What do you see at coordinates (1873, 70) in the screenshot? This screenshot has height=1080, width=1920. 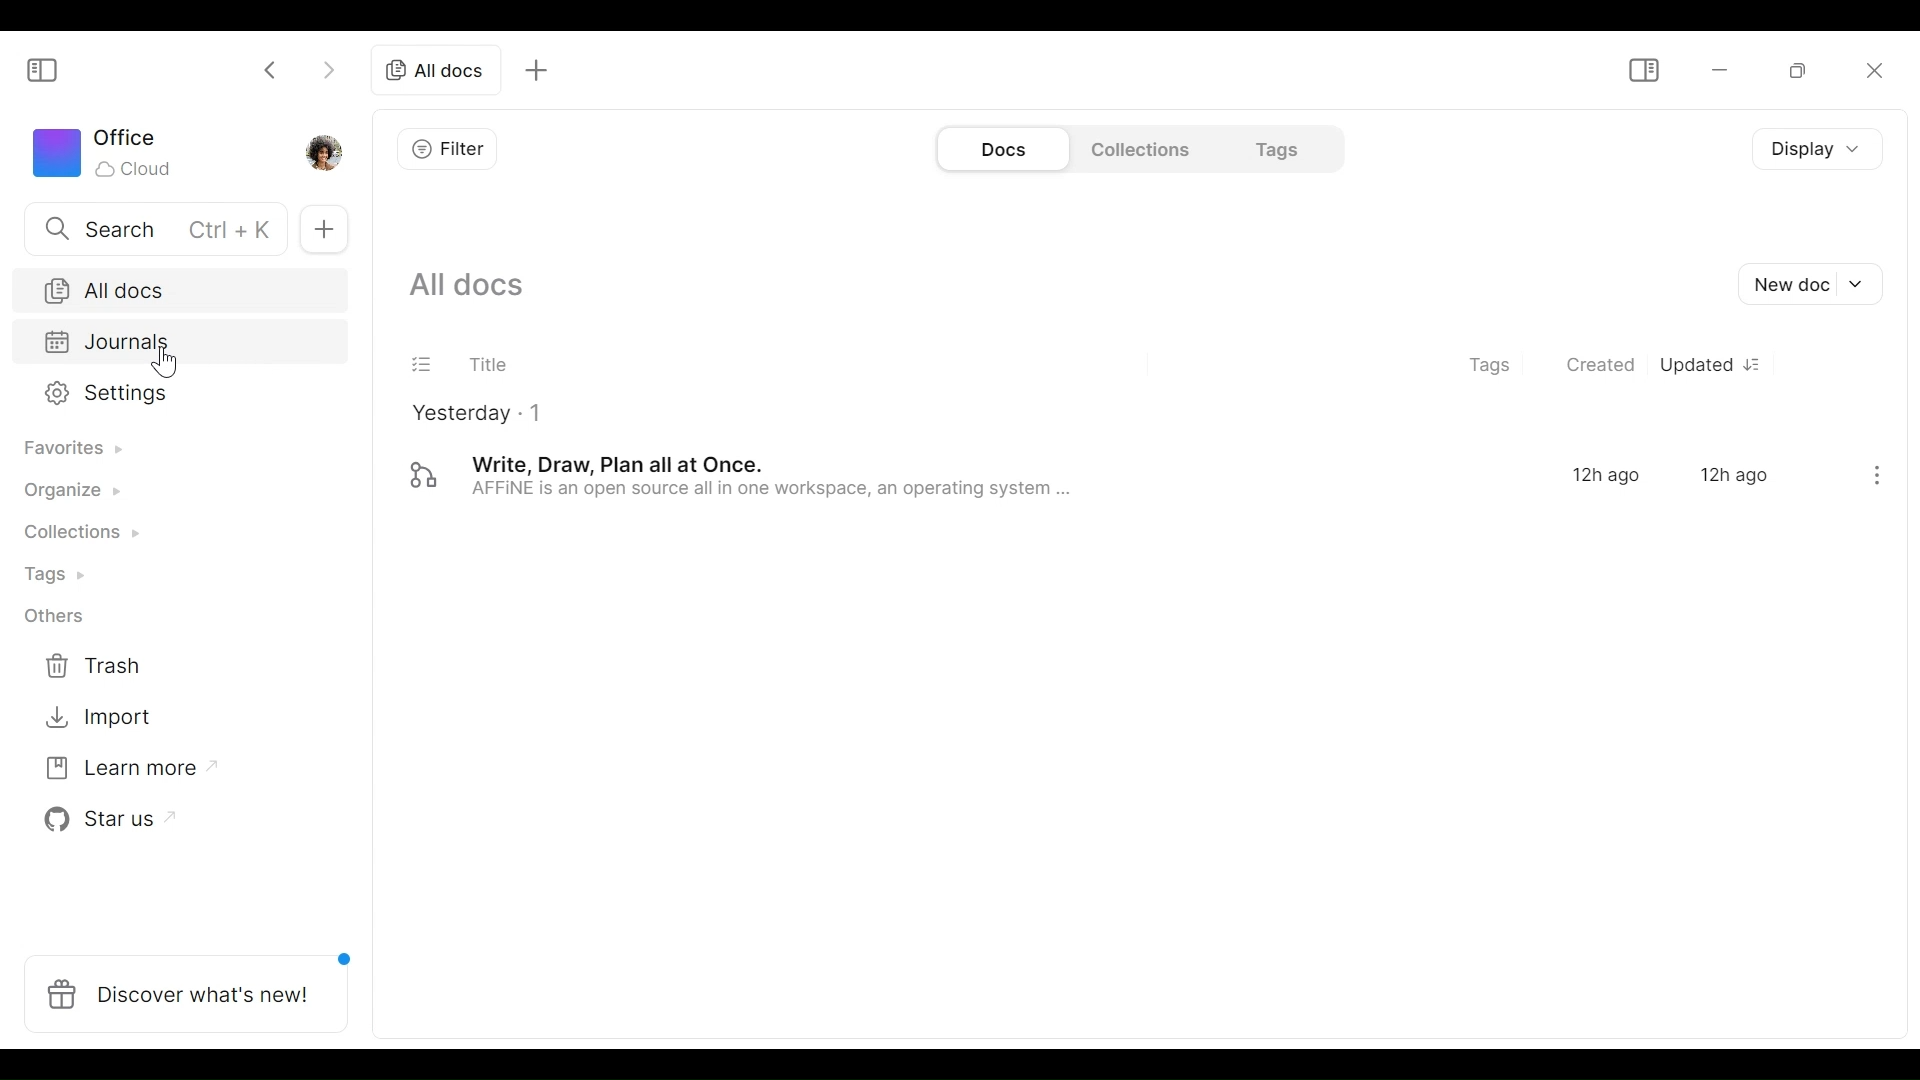 I see `Close` at bounding box center [1873, 70].